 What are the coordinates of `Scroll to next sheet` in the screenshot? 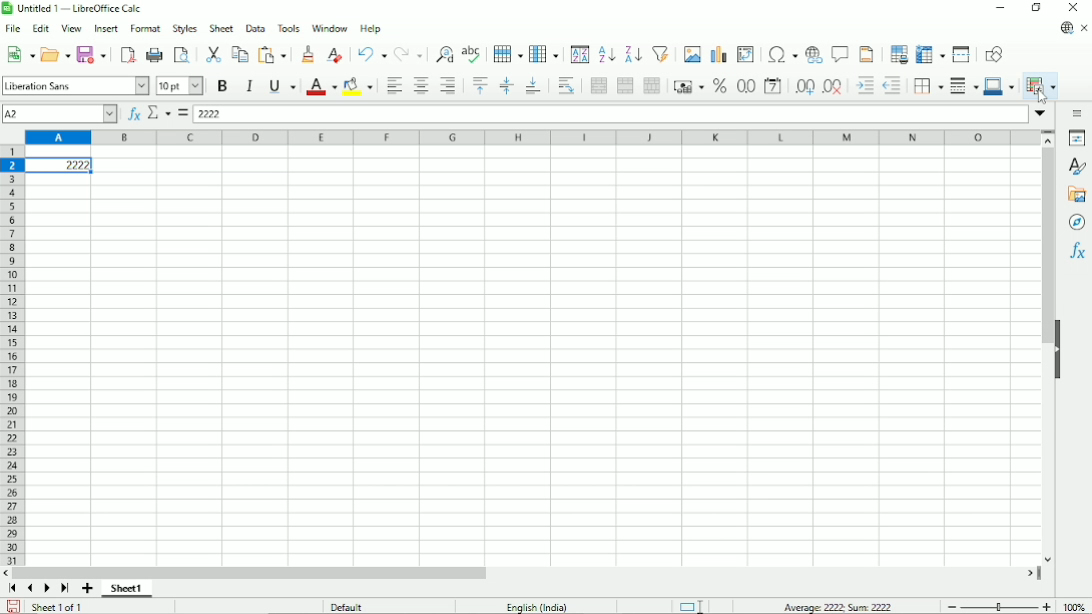 It's located at (47, 589).